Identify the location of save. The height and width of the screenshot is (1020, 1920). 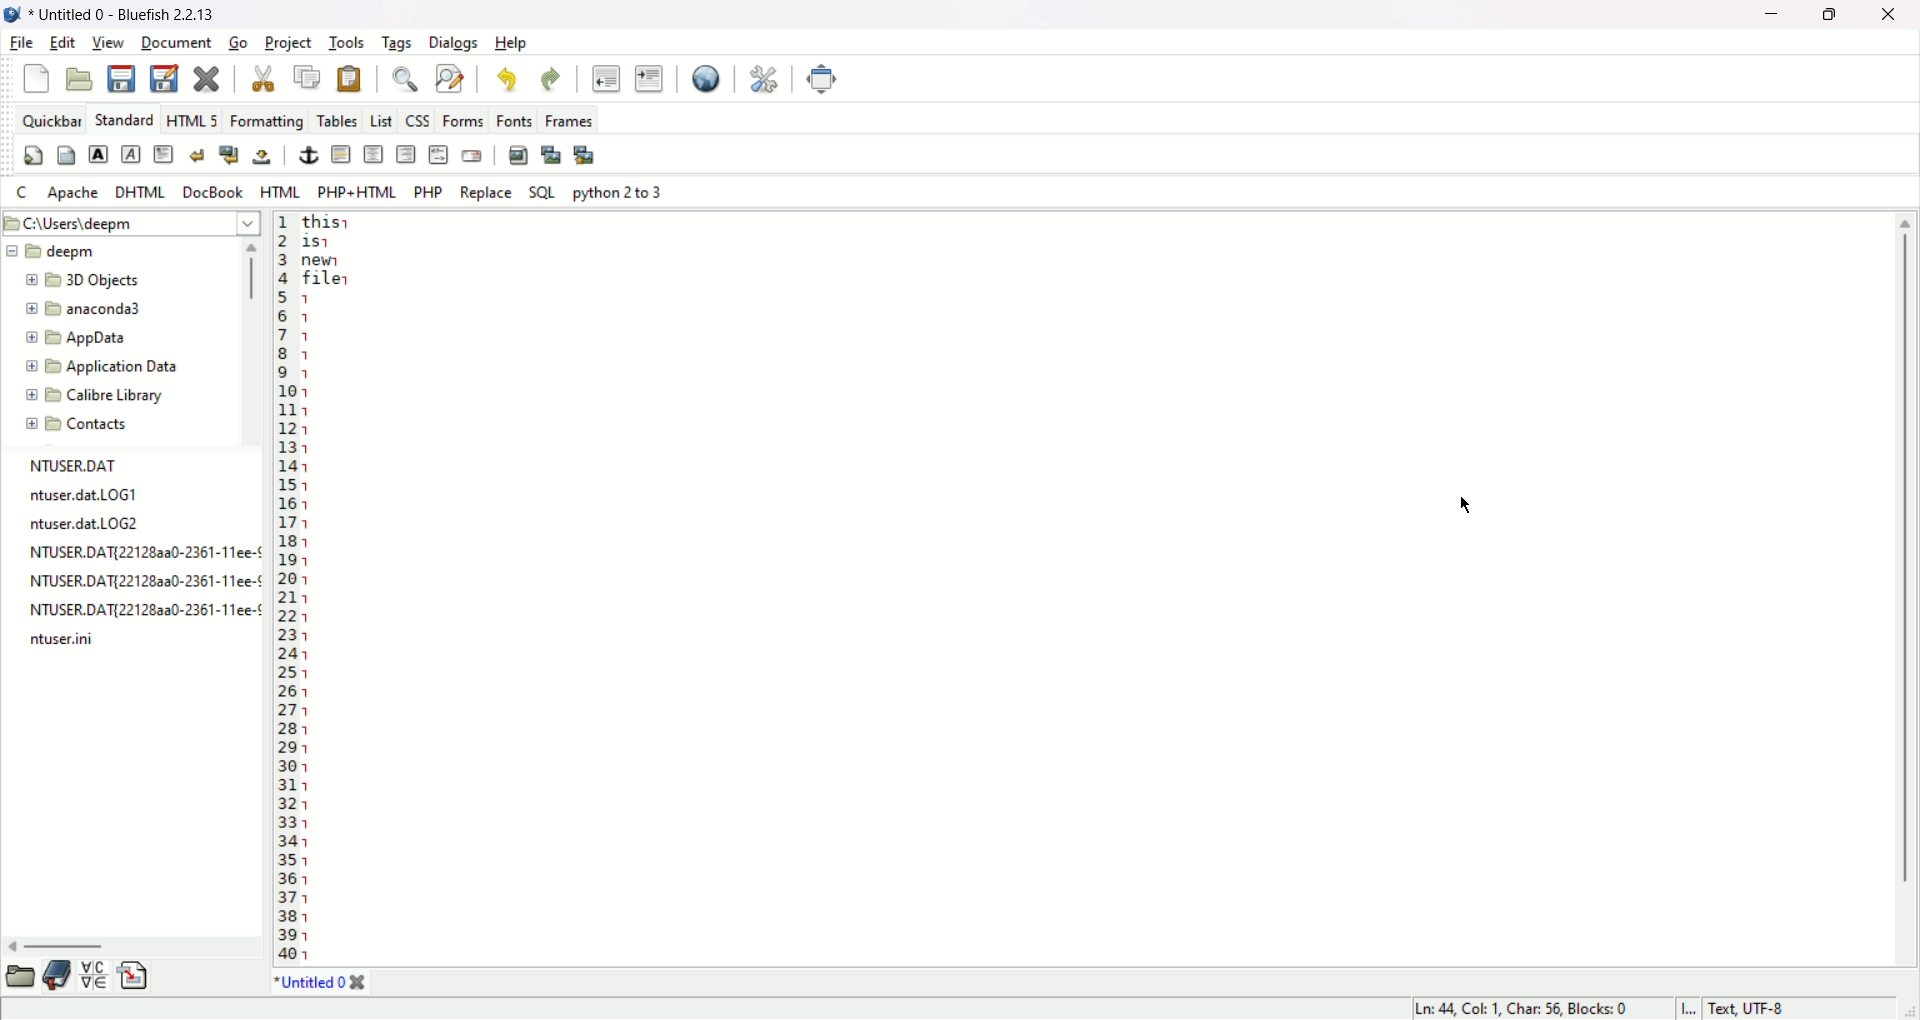
(124, 77).